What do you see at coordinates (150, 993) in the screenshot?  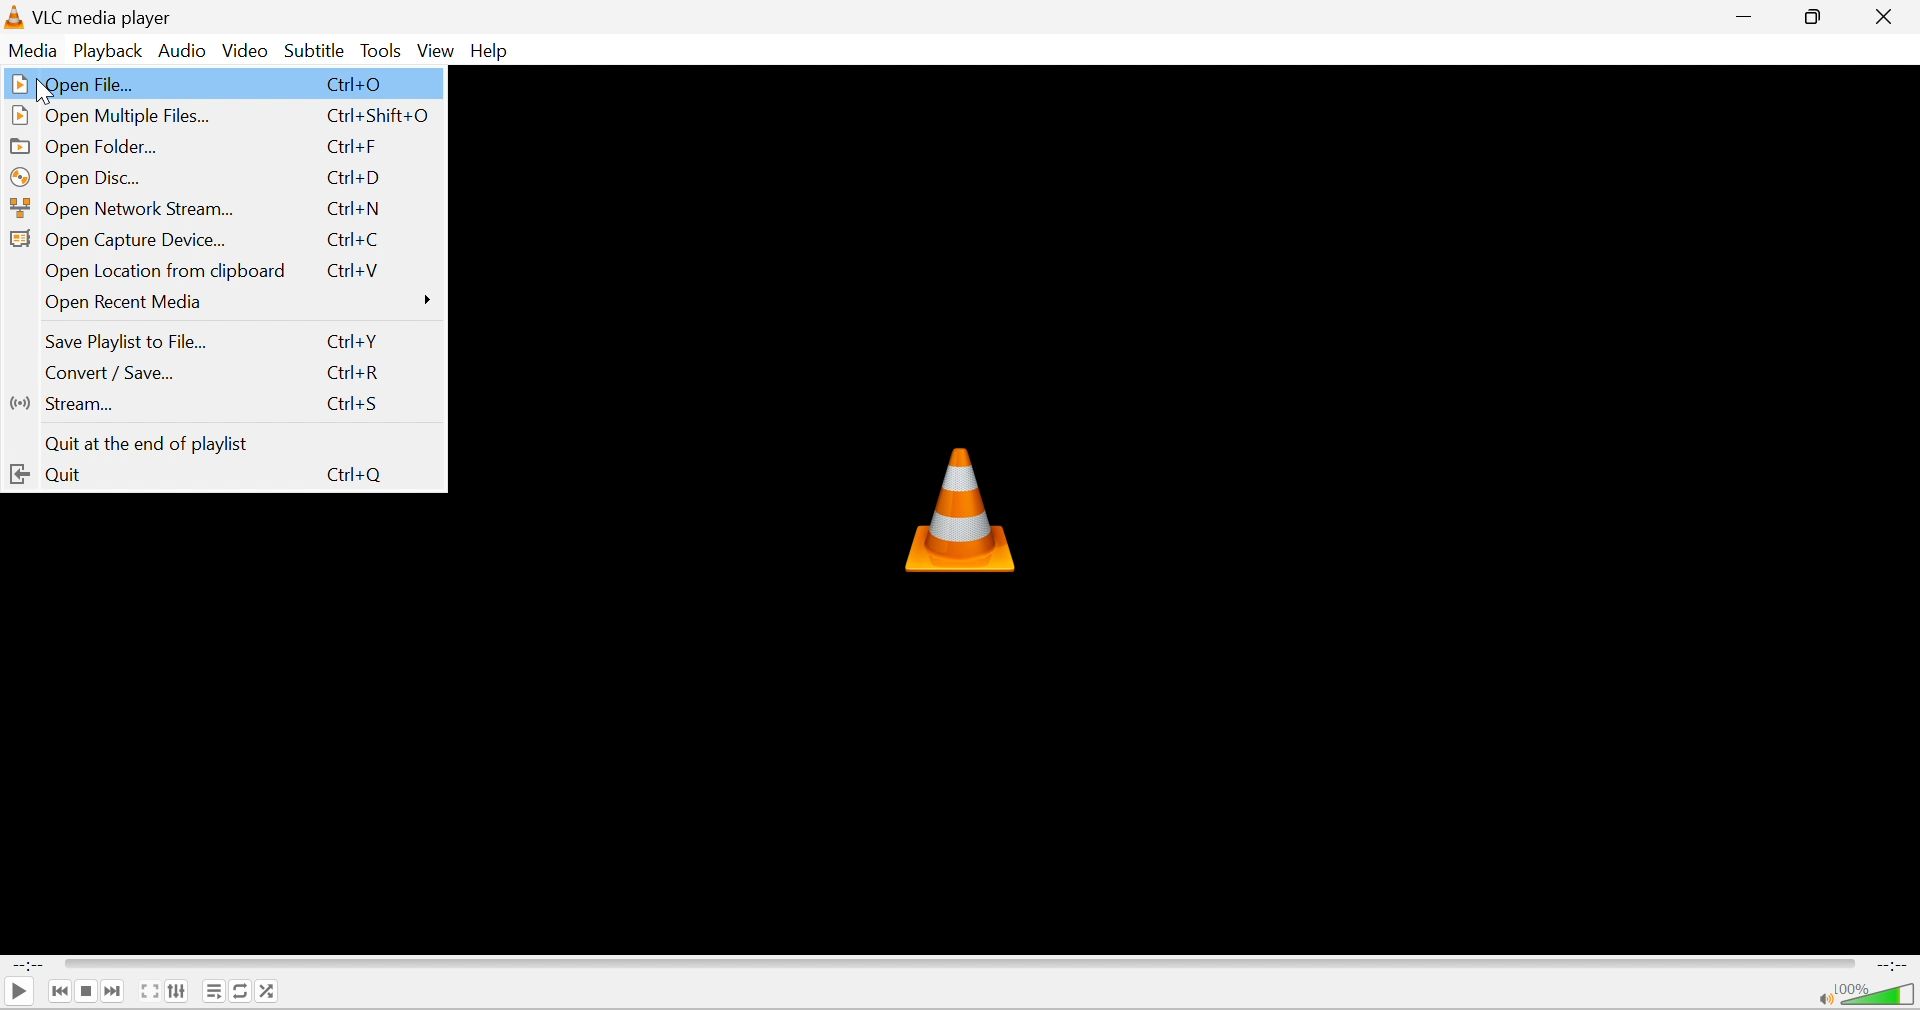 I see `Toggle the video in fullscreen` at bounding box center [150, 993].